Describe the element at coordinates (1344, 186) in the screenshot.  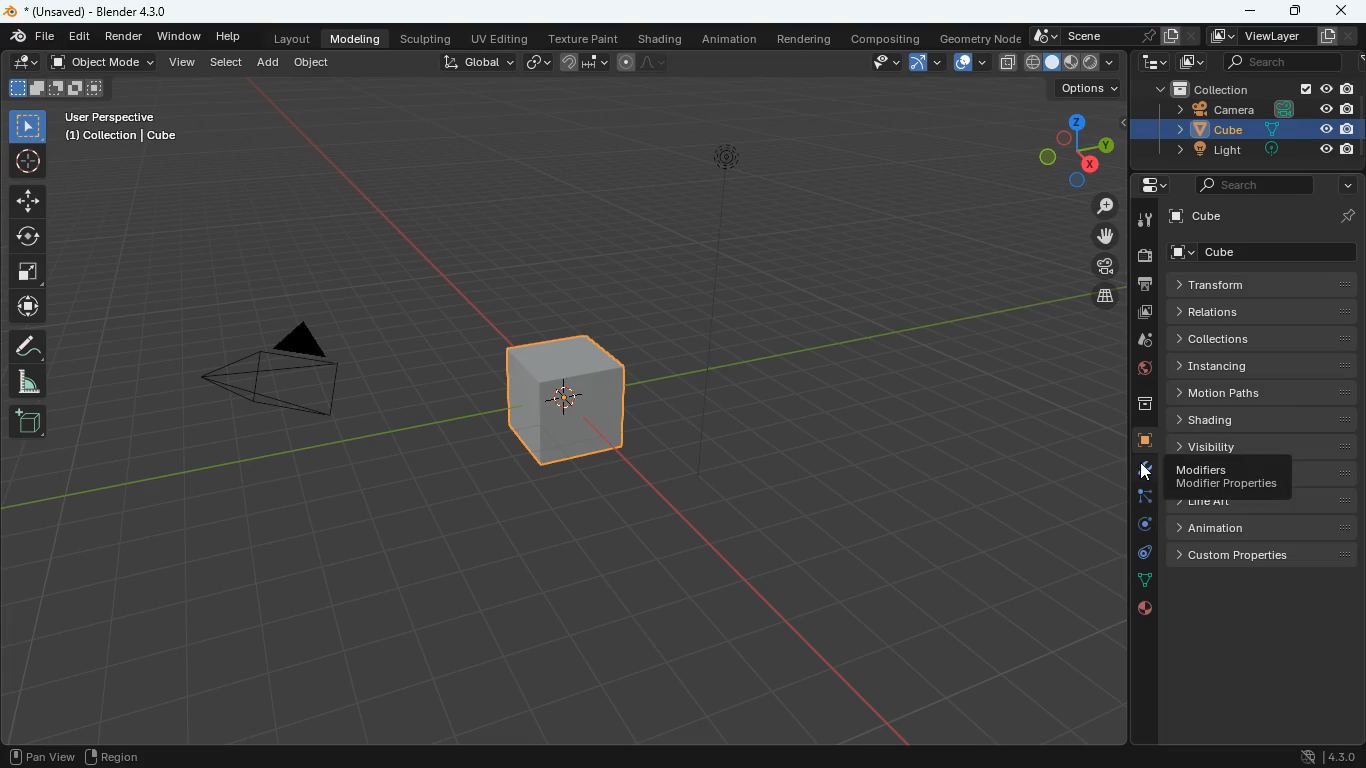
I see `more` at that location.